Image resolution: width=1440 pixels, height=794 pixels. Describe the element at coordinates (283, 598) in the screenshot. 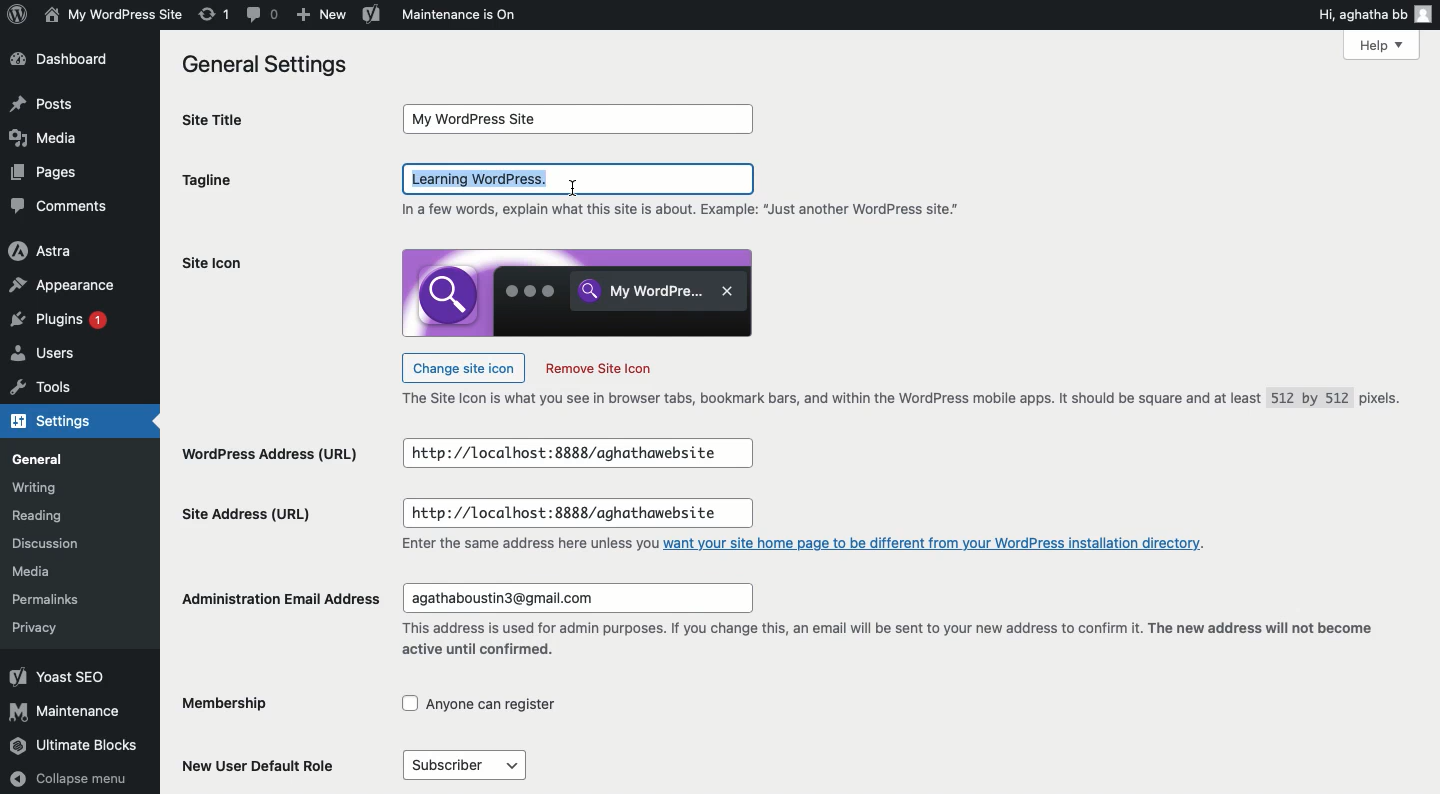

I see `Administration email address` at that location.